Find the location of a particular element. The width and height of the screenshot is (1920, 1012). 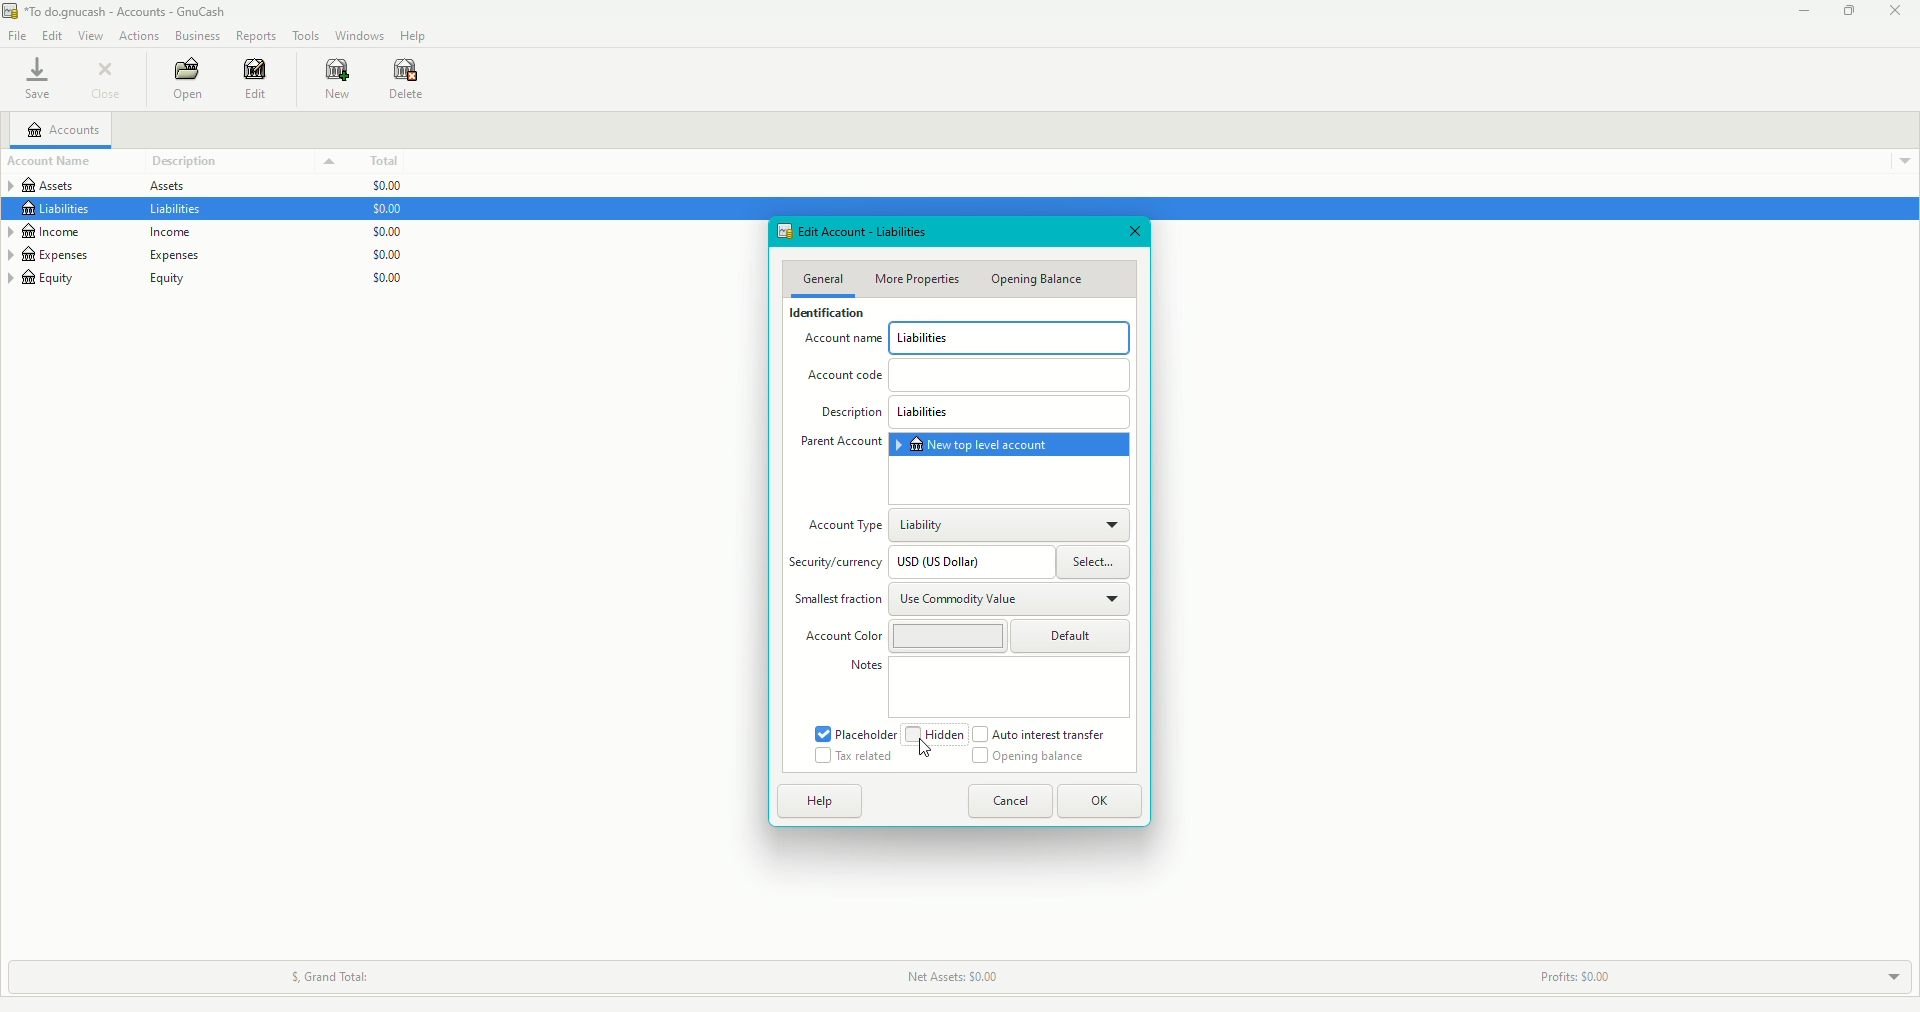

Net Assets is located at coordinates (948, 976).